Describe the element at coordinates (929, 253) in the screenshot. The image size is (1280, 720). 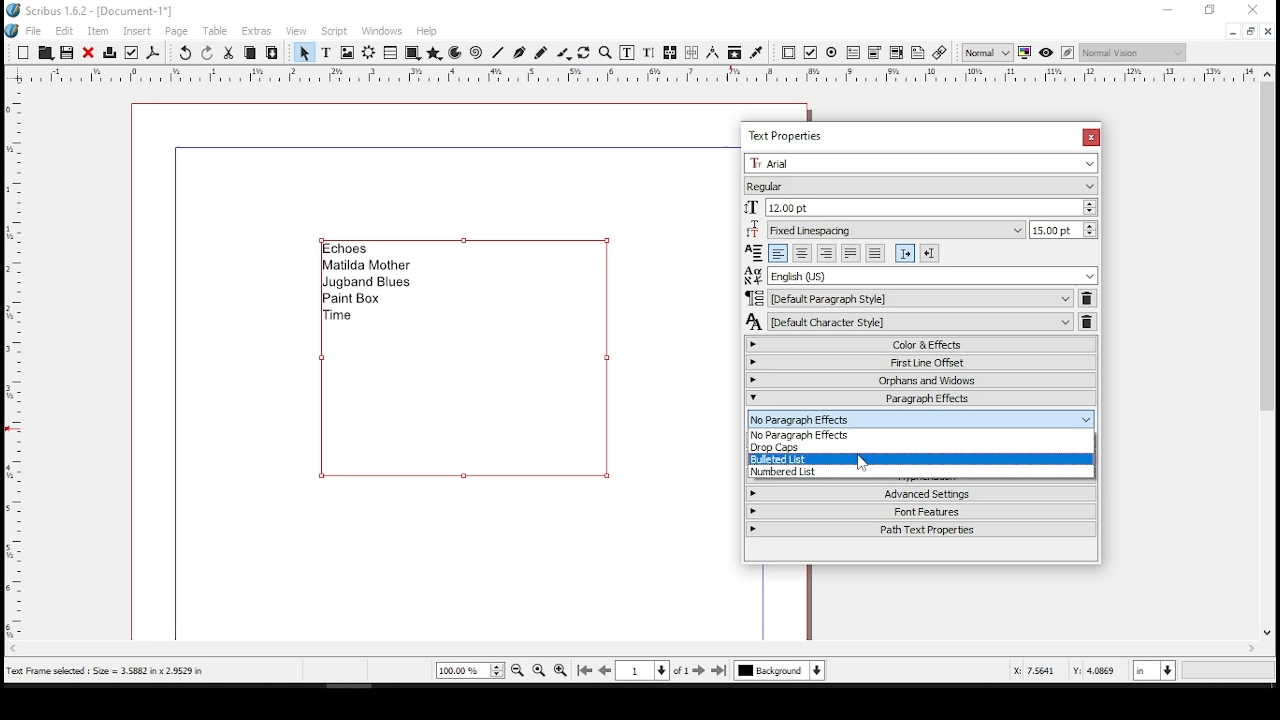
I see `right to left paragraph` at that location.